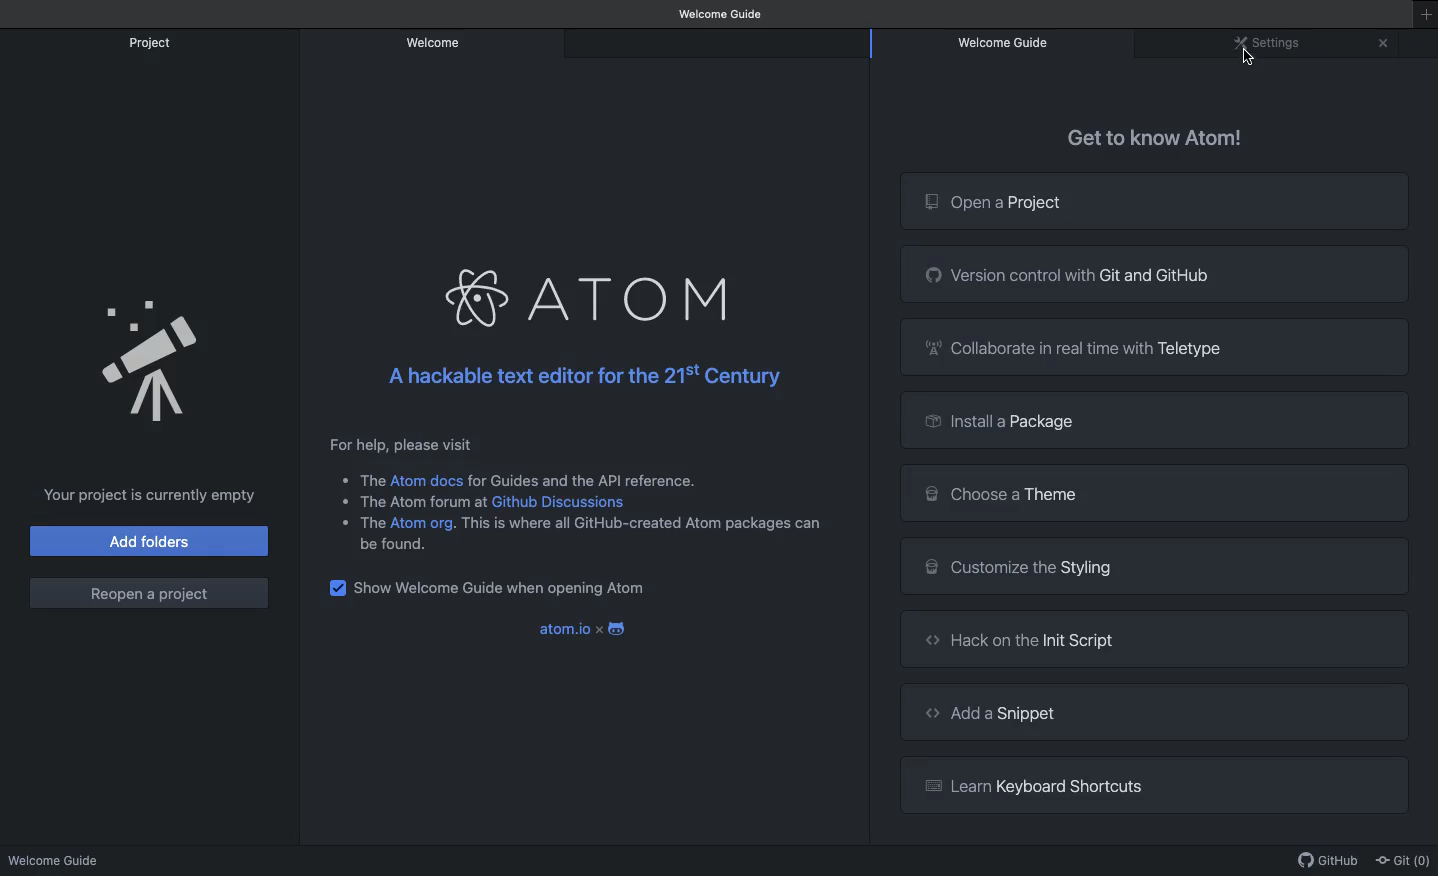 Image resolution: width=1438 pixels, height=876 pixels. What do you see at coordinates (1406, 861) in the screenshot?
I see `Git` at bounding box center [1406, 861].